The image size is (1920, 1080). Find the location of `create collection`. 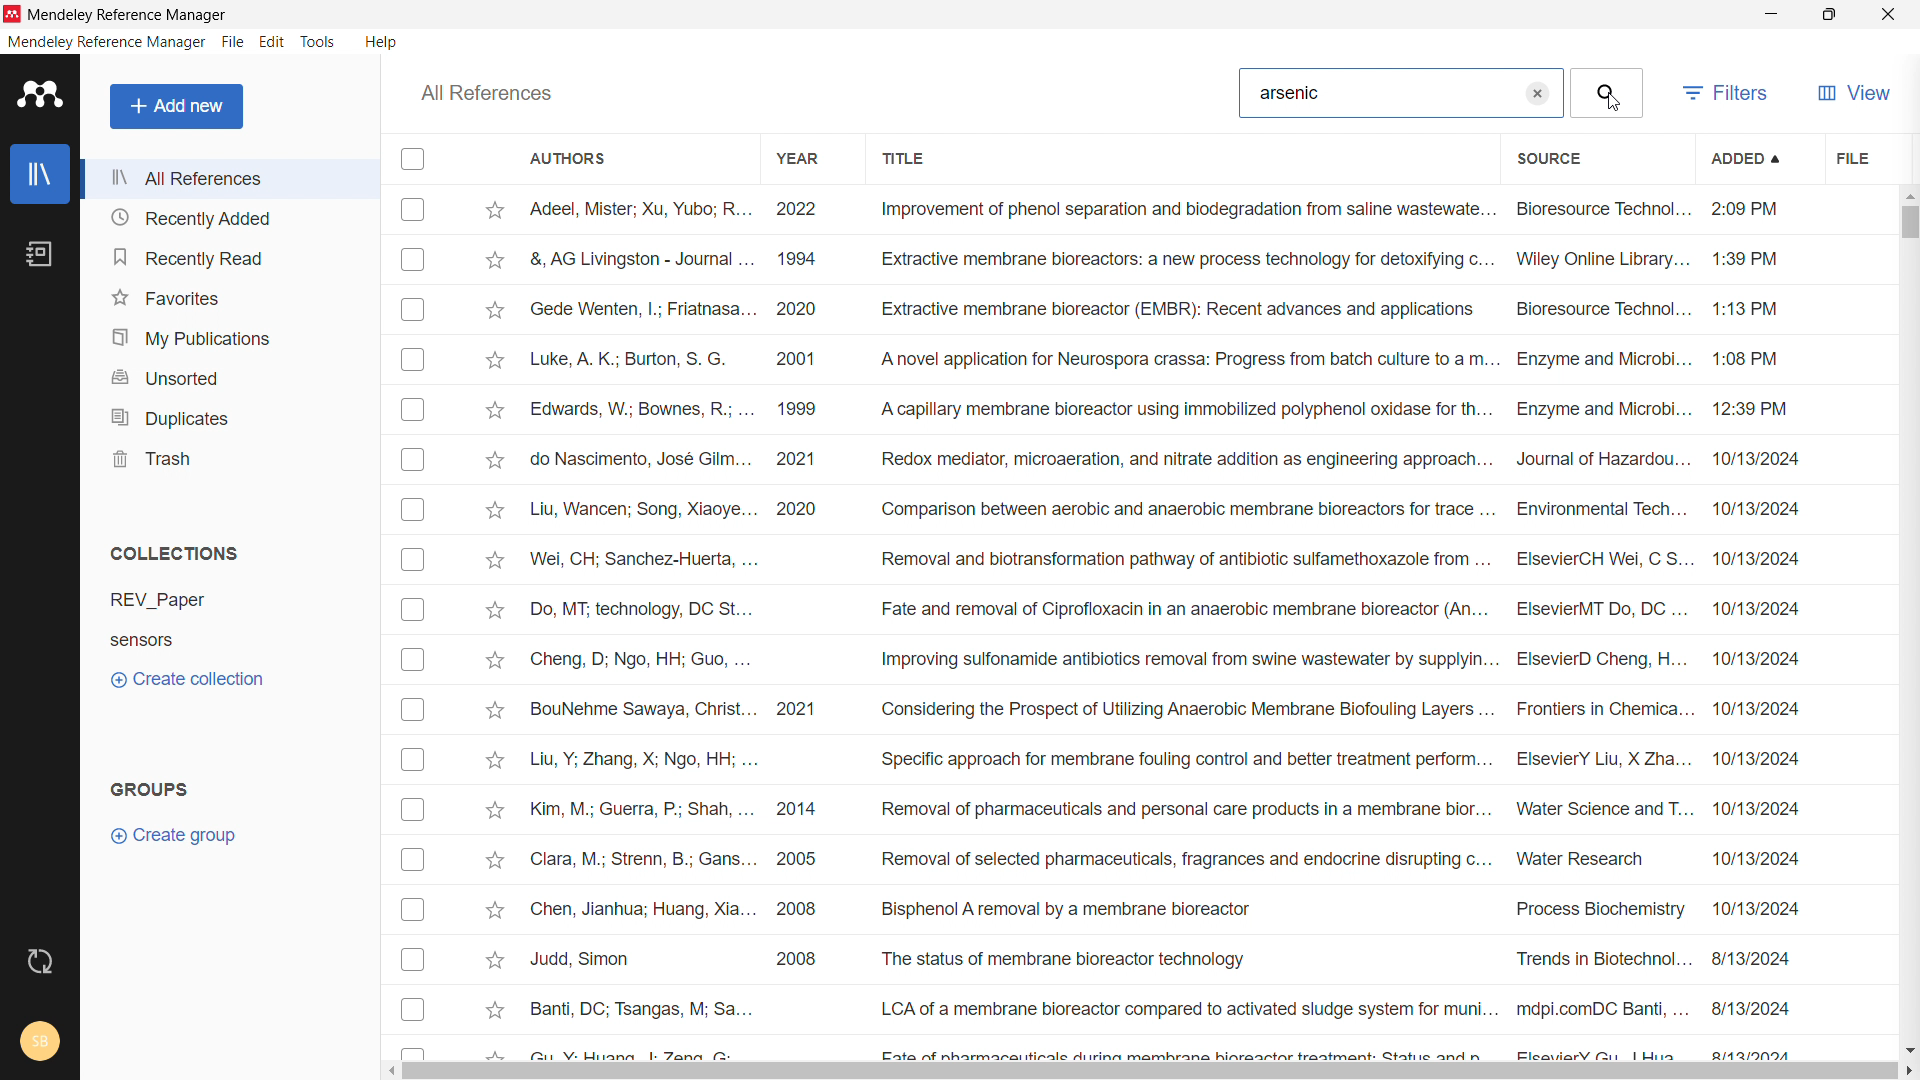

create collection is located at coordinates (232, 680).